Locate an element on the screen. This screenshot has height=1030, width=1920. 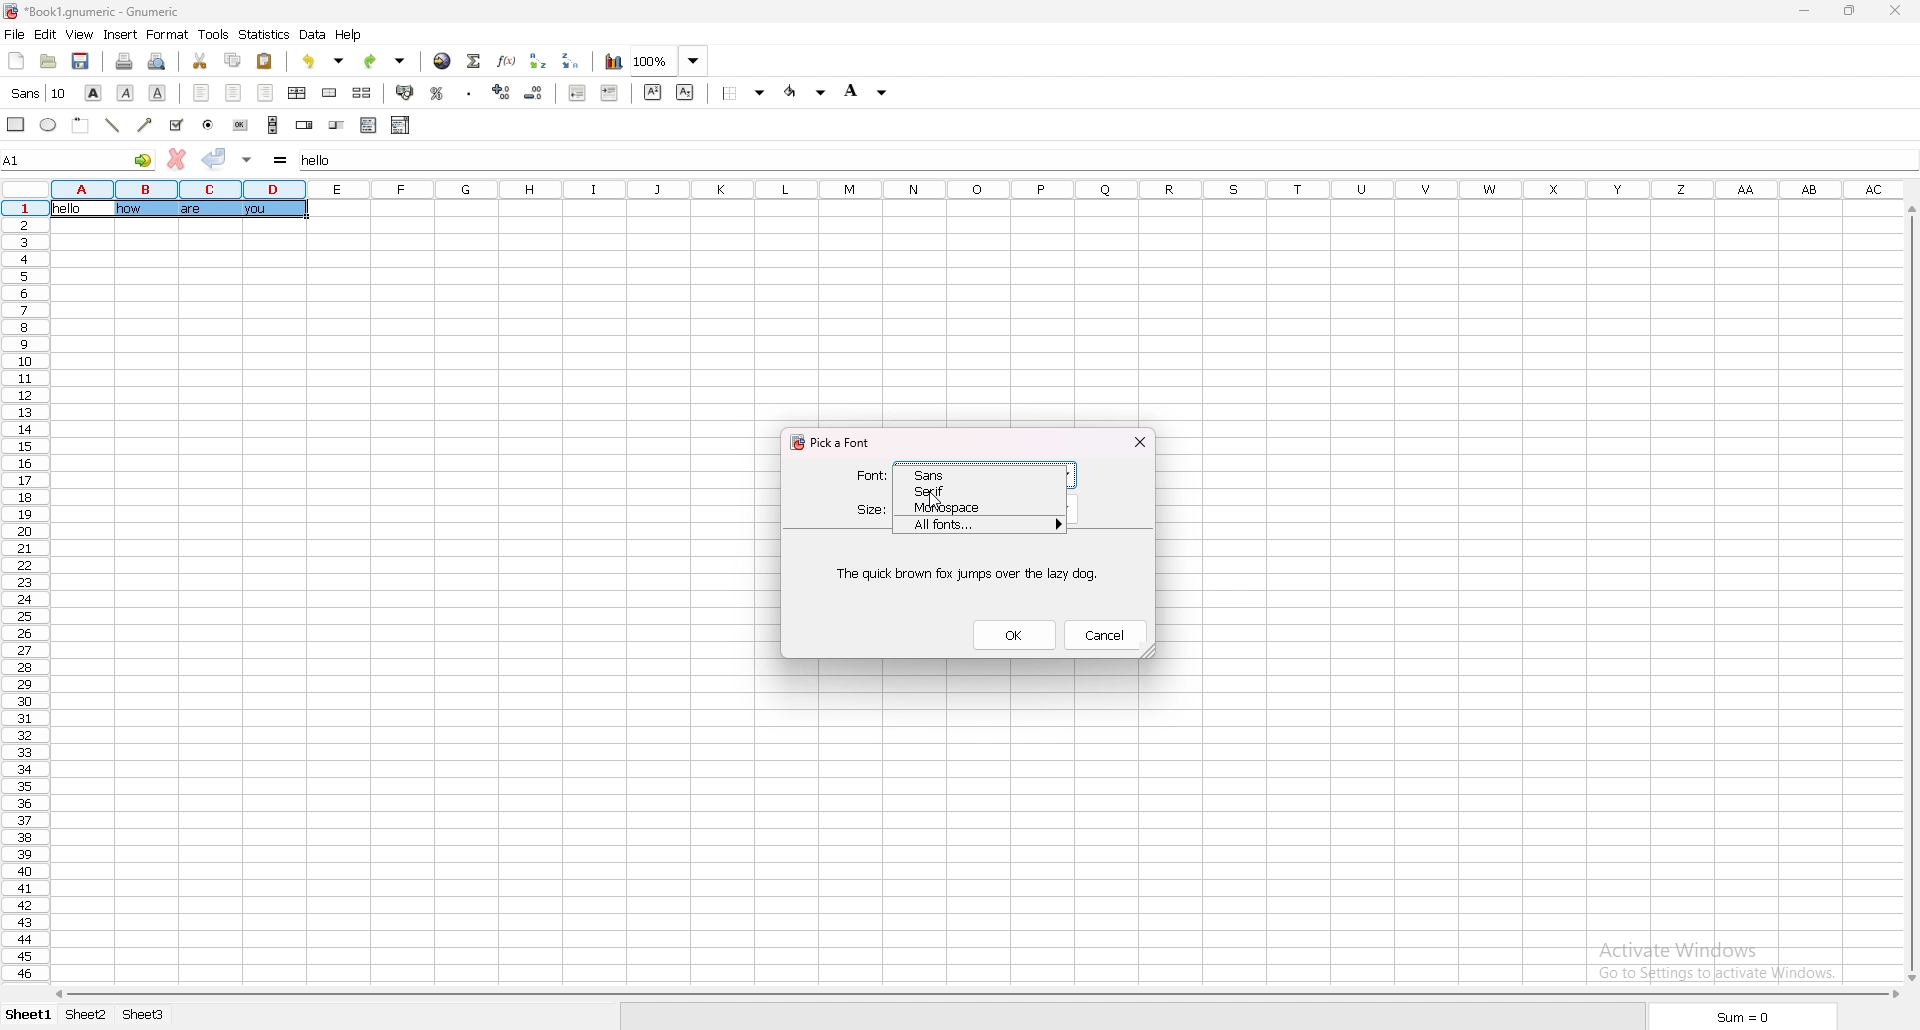
subscript is located at coordinates (685, 92).